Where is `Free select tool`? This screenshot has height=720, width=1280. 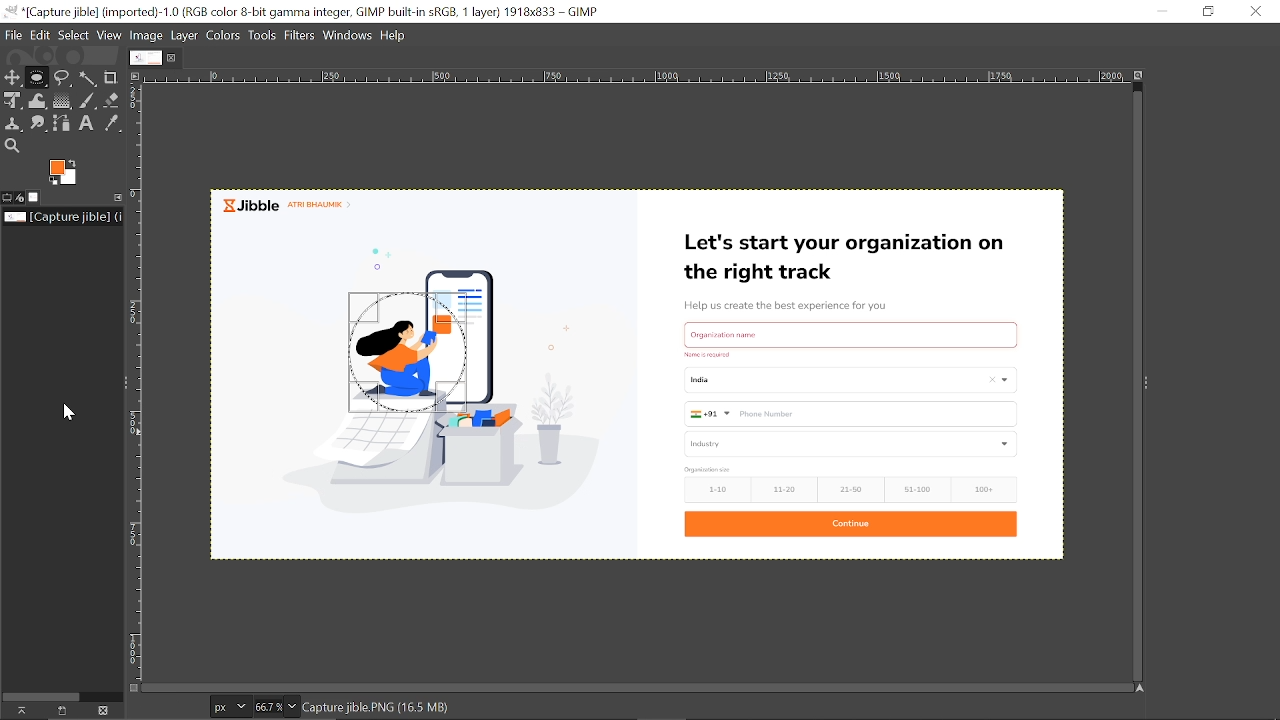 Free select tool is located at coordinates (64, 78).